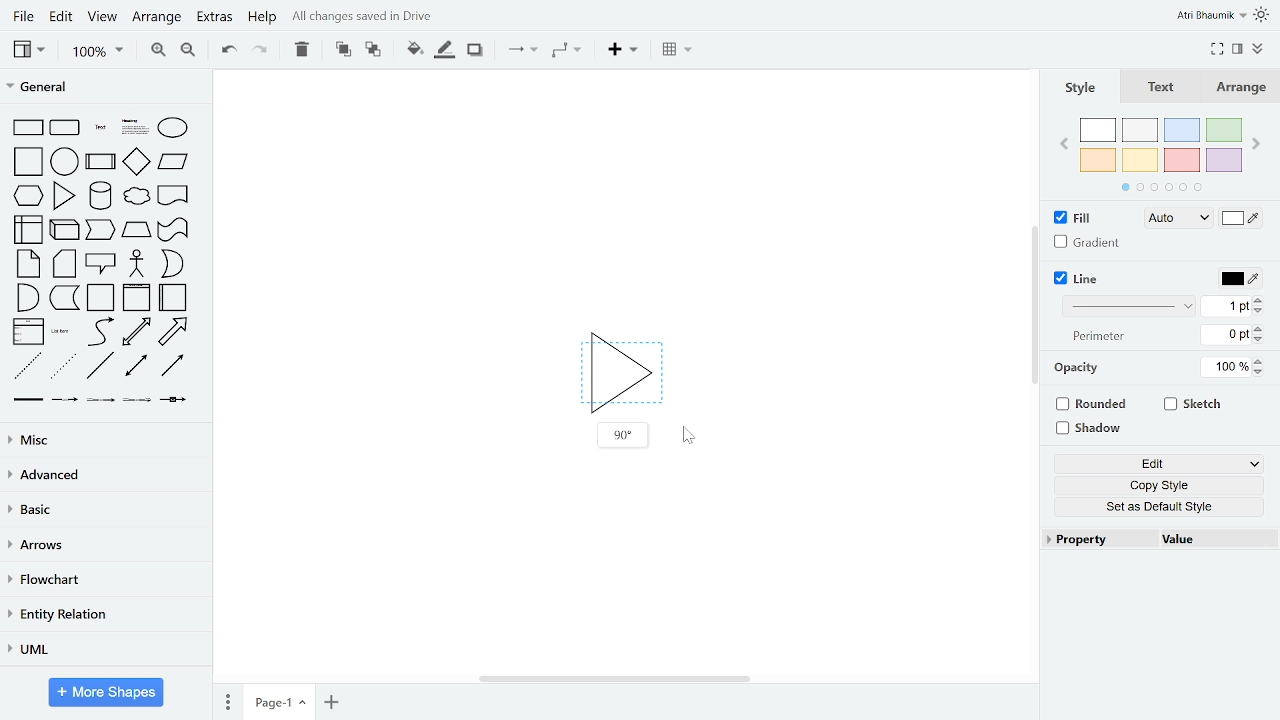  Describe the element at coordinates (279, 700) in the screenshot. I see `current page` at that location.